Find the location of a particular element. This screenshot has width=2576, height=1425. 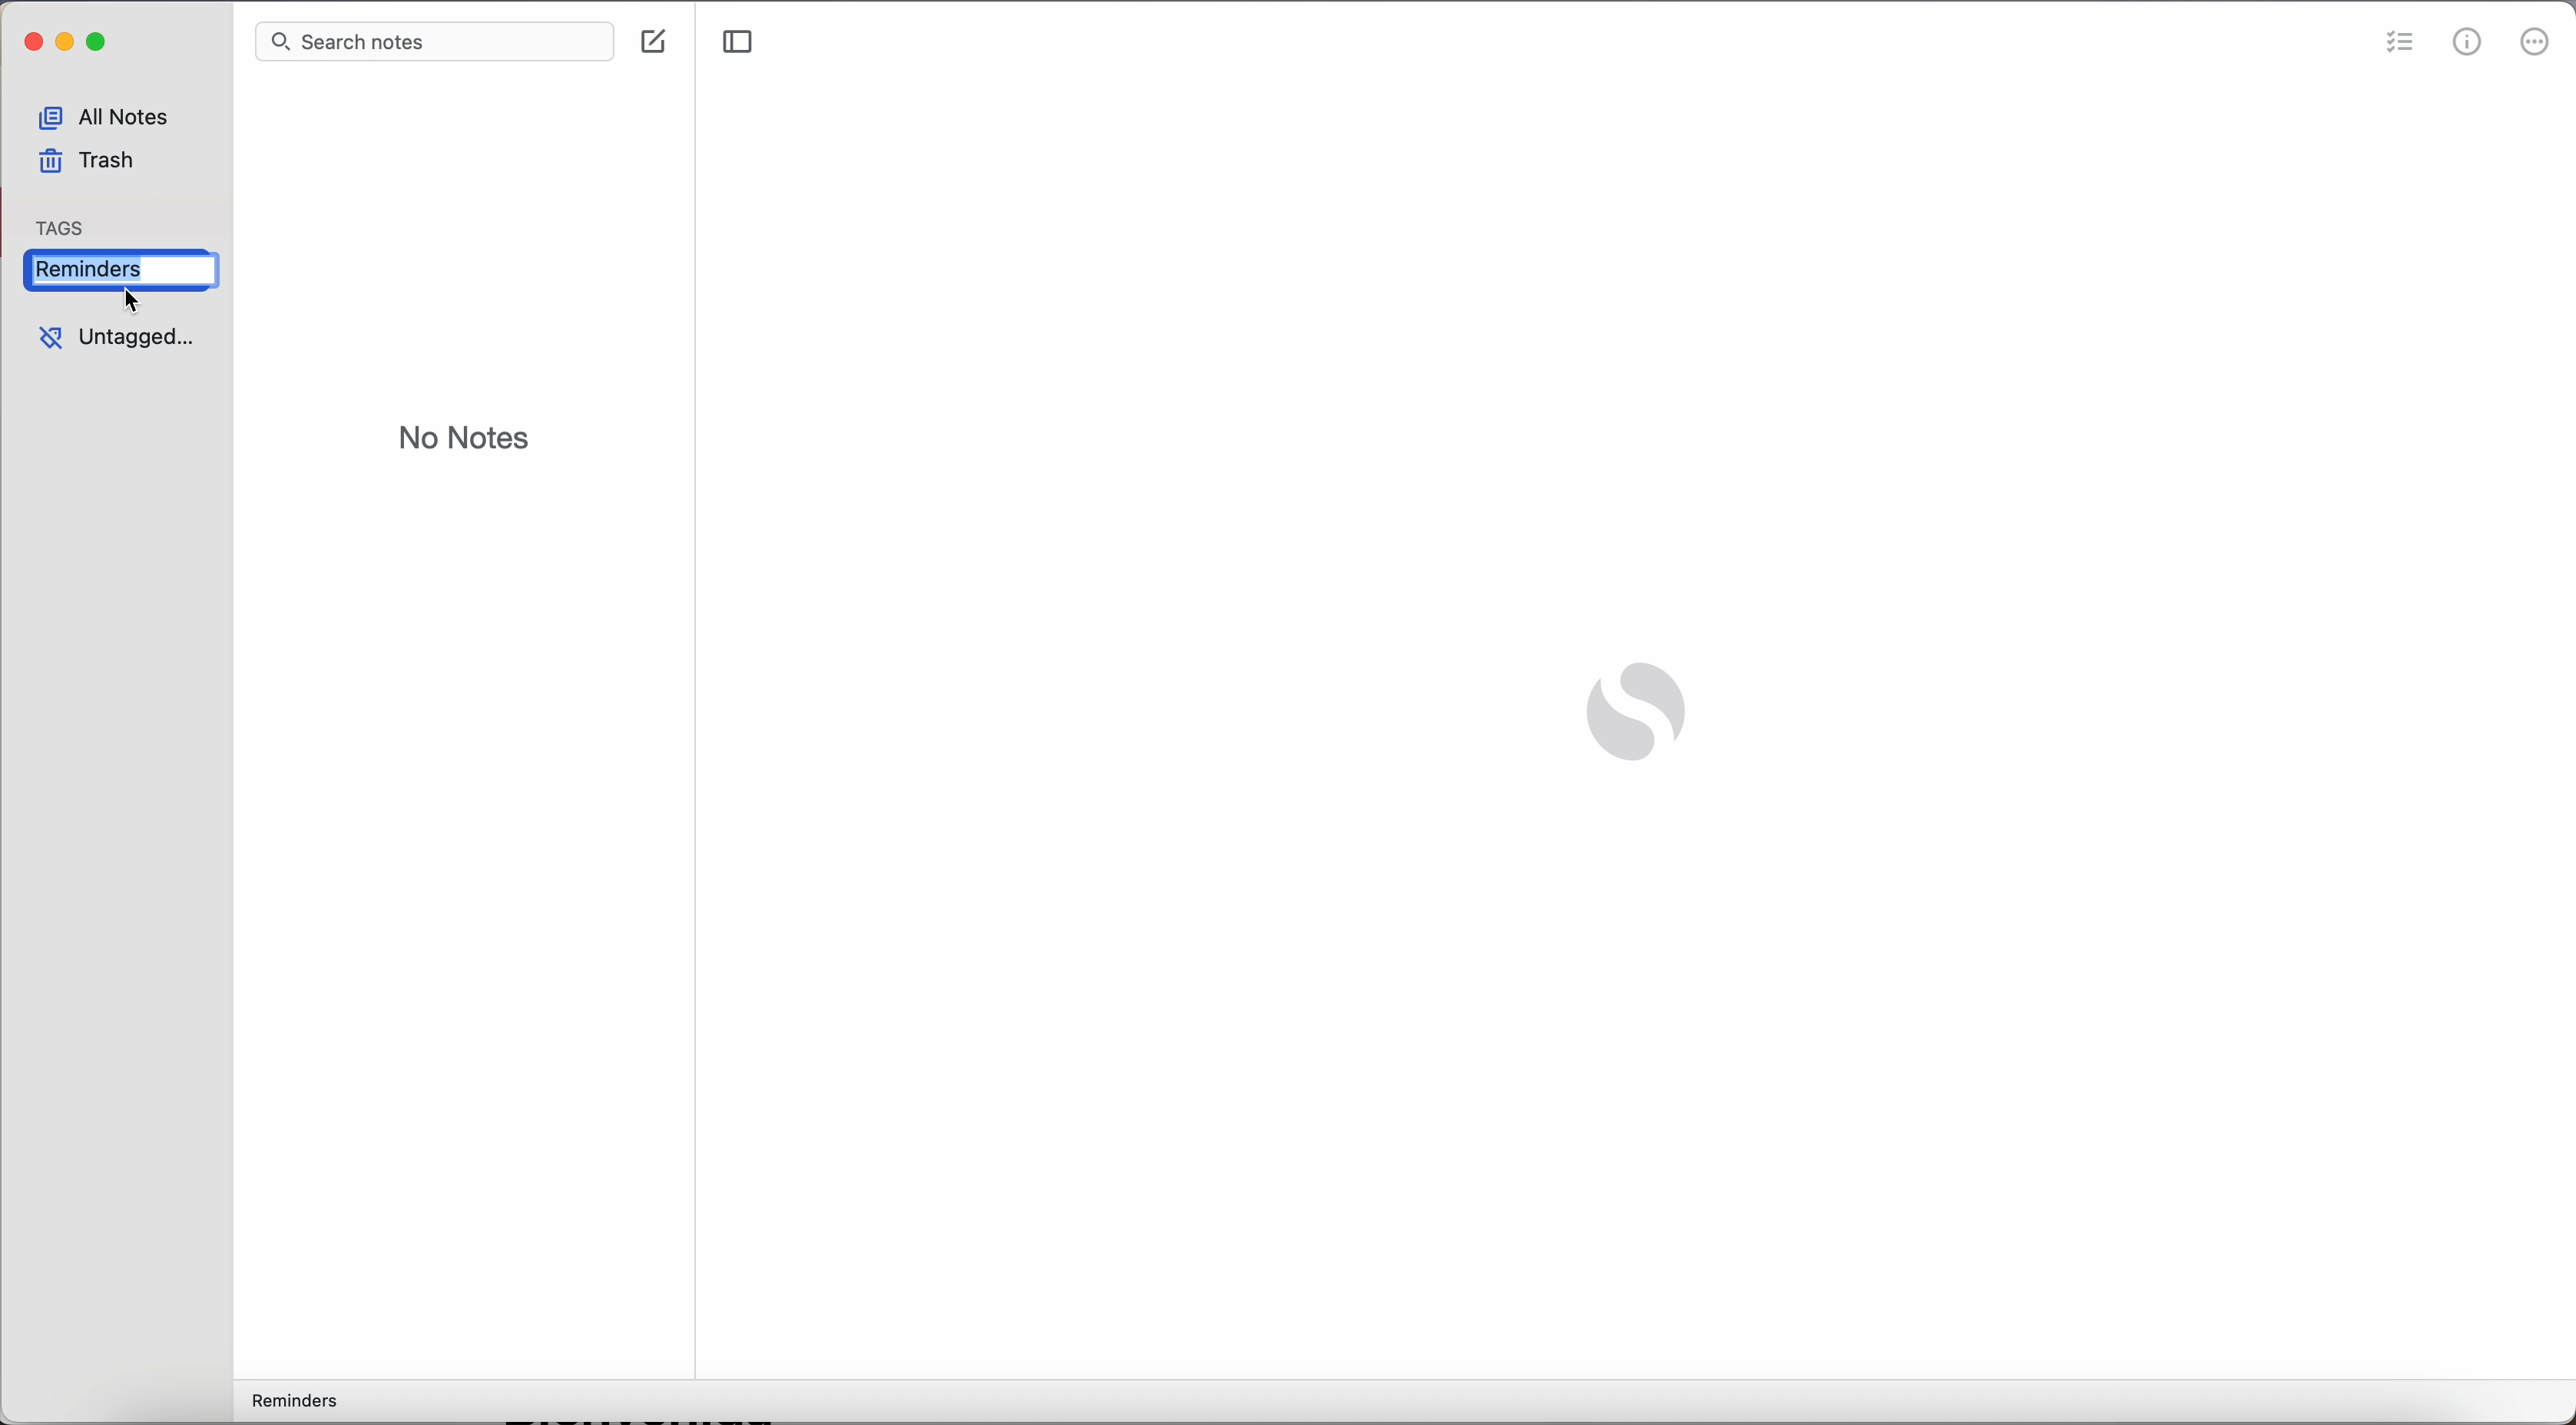

create note is located at coordinates (657, 42).